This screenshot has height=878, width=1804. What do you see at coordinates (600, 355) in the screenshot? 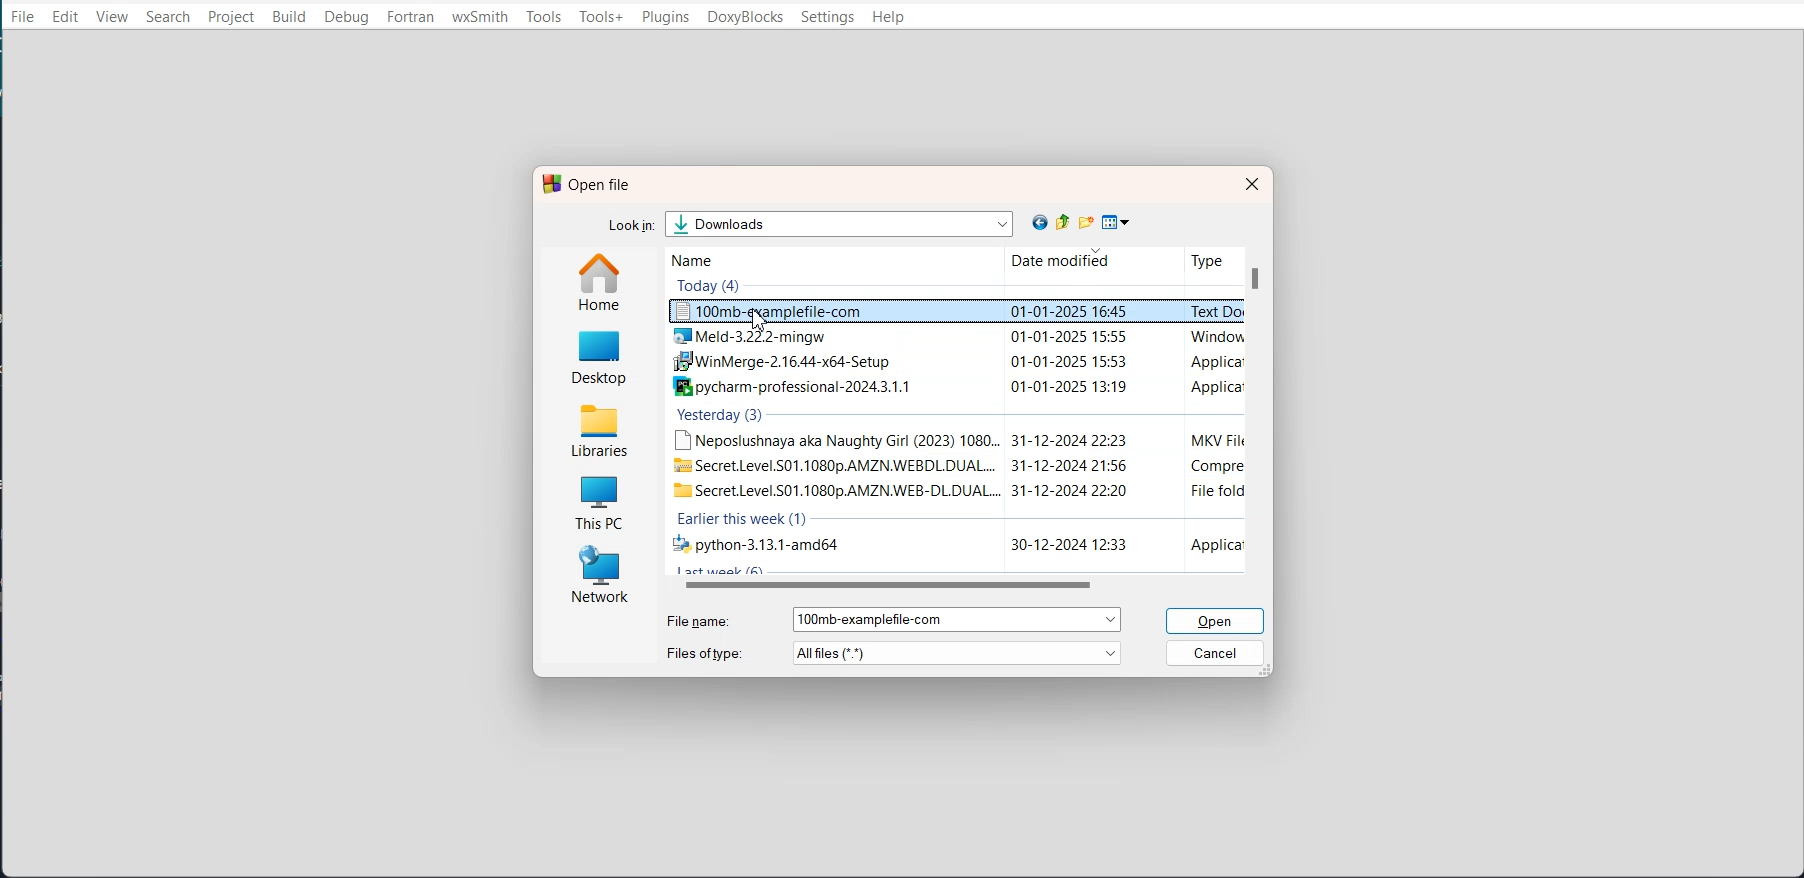
I see `Desktop` at bounding box center [600, 355].